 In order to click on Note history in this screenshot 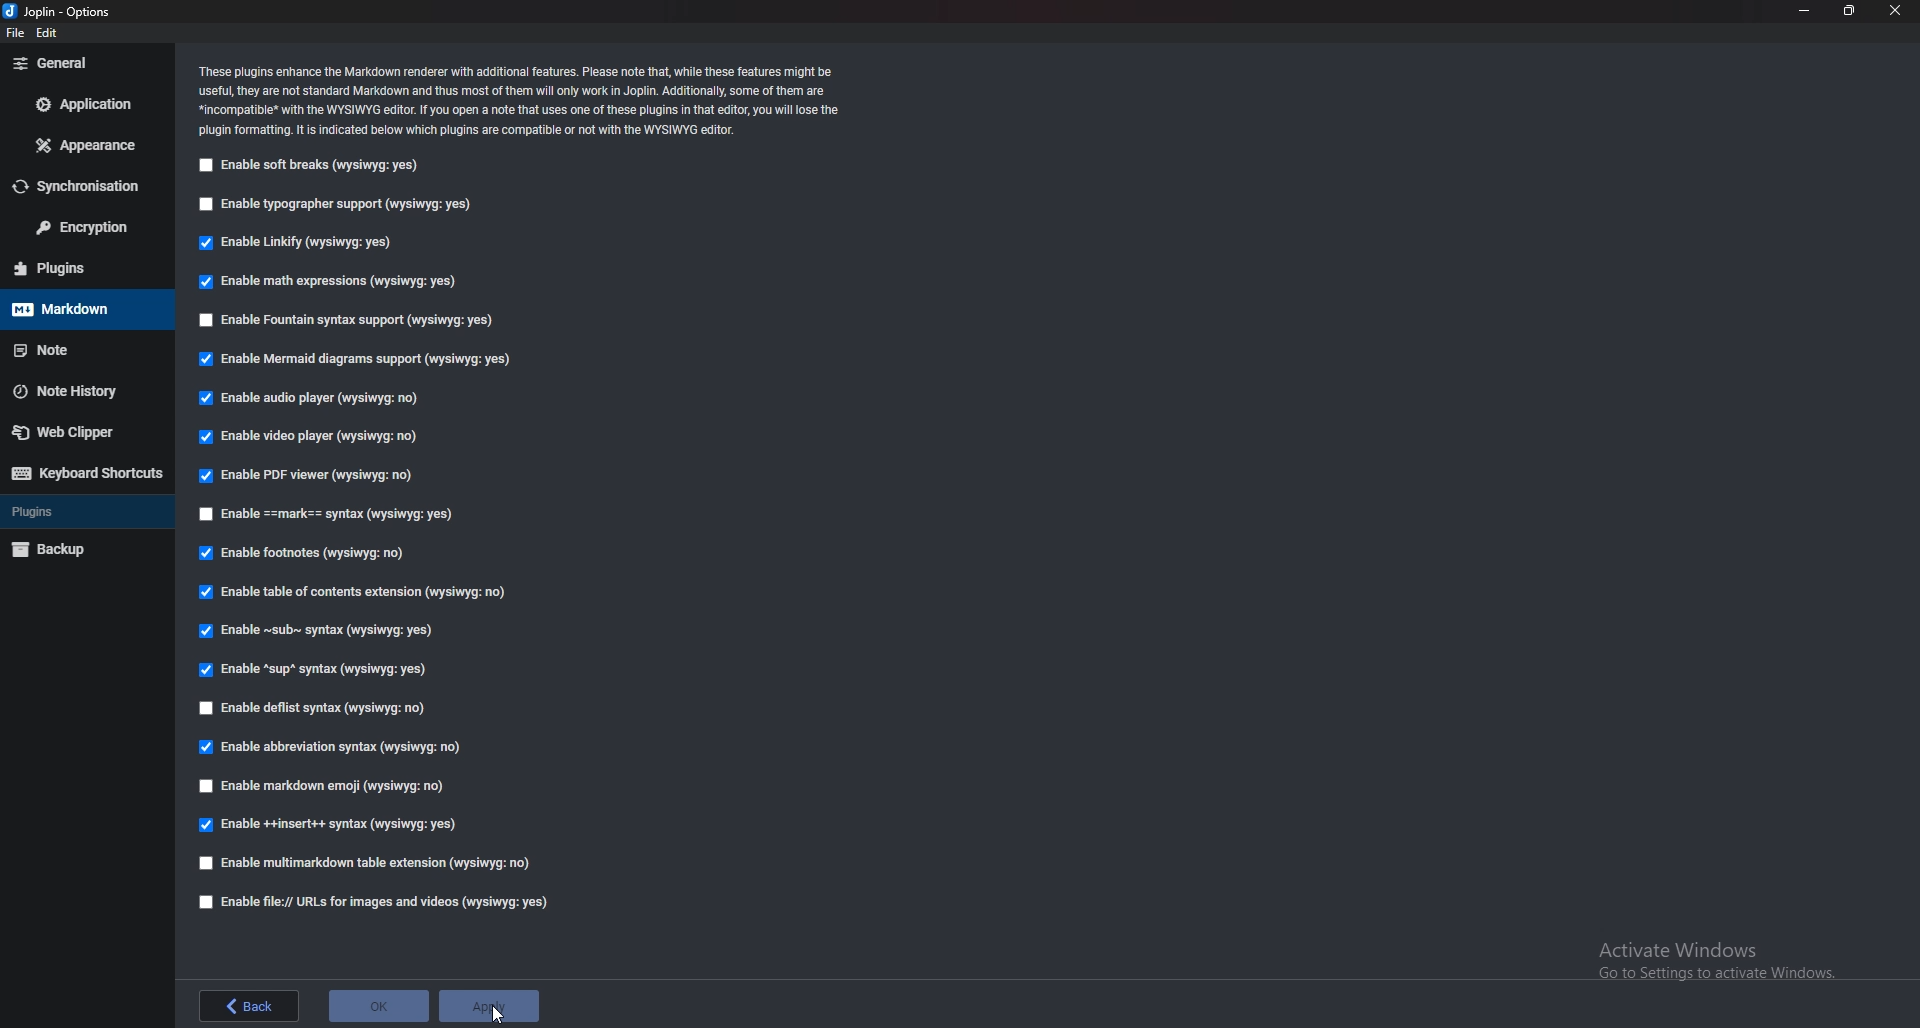, I will do `click(74, 393)`.